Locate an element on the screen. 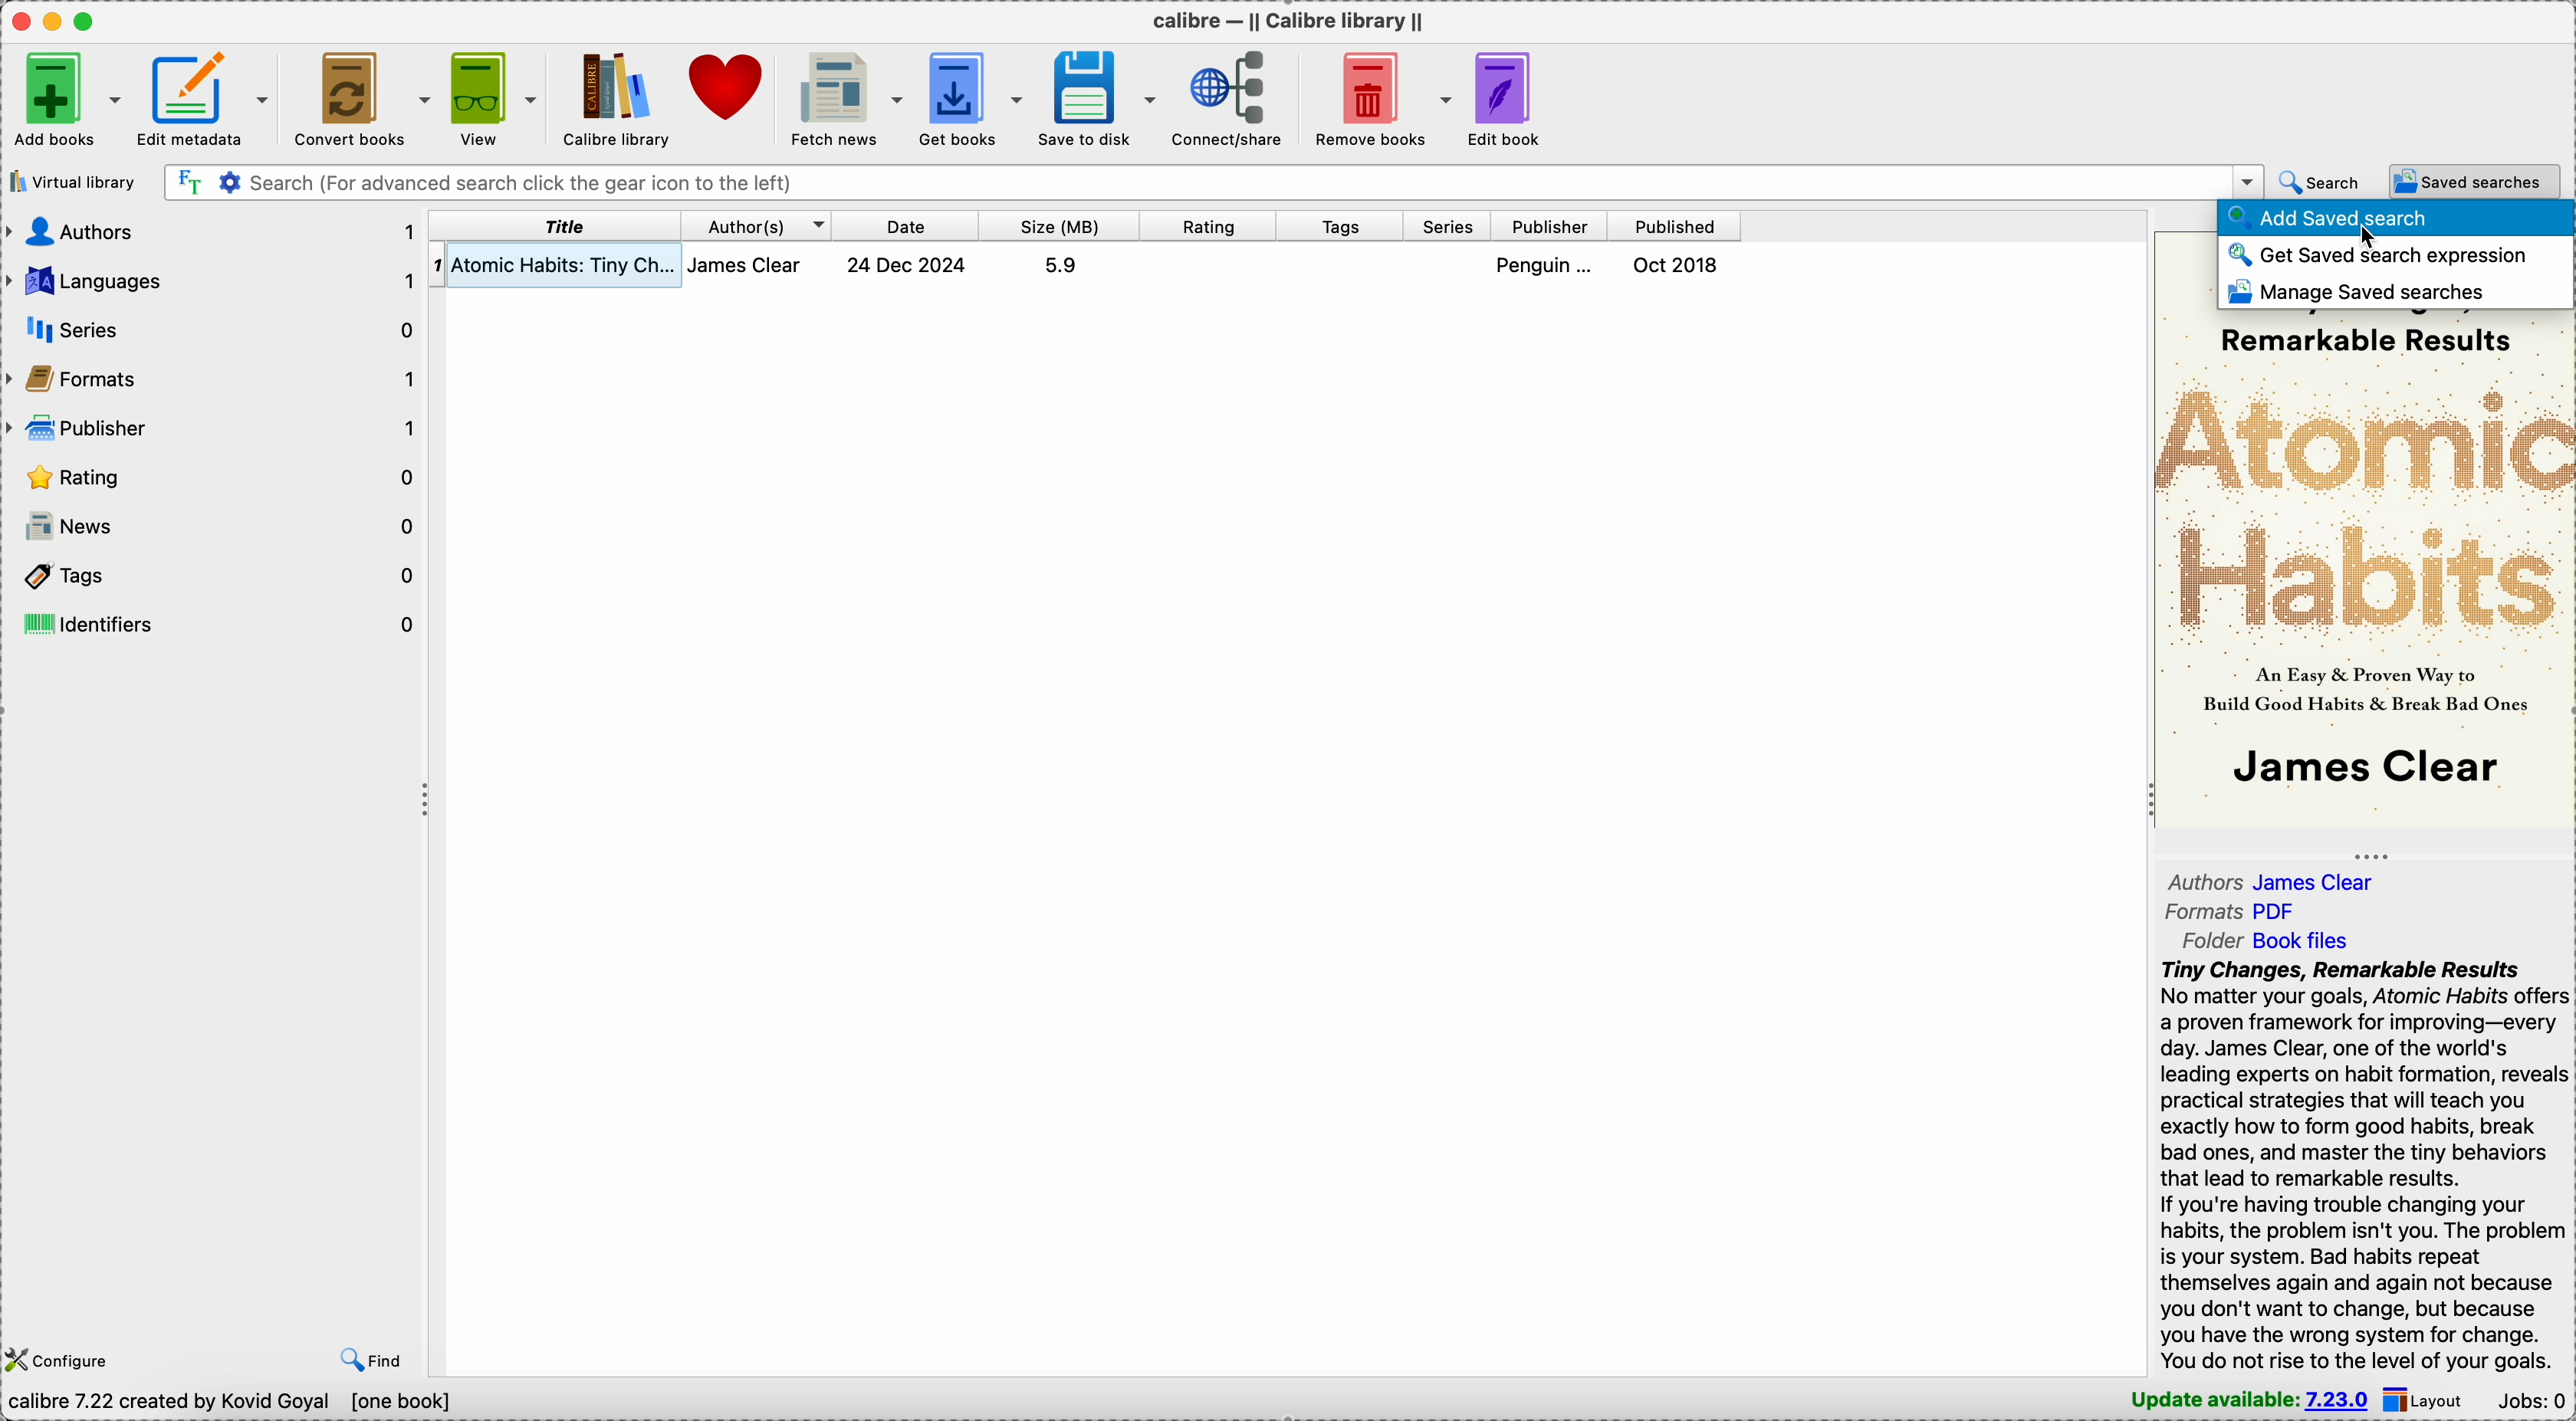 This screenshot has height=1421, width=2576. add saved search is located at coordinates (2393, 217).